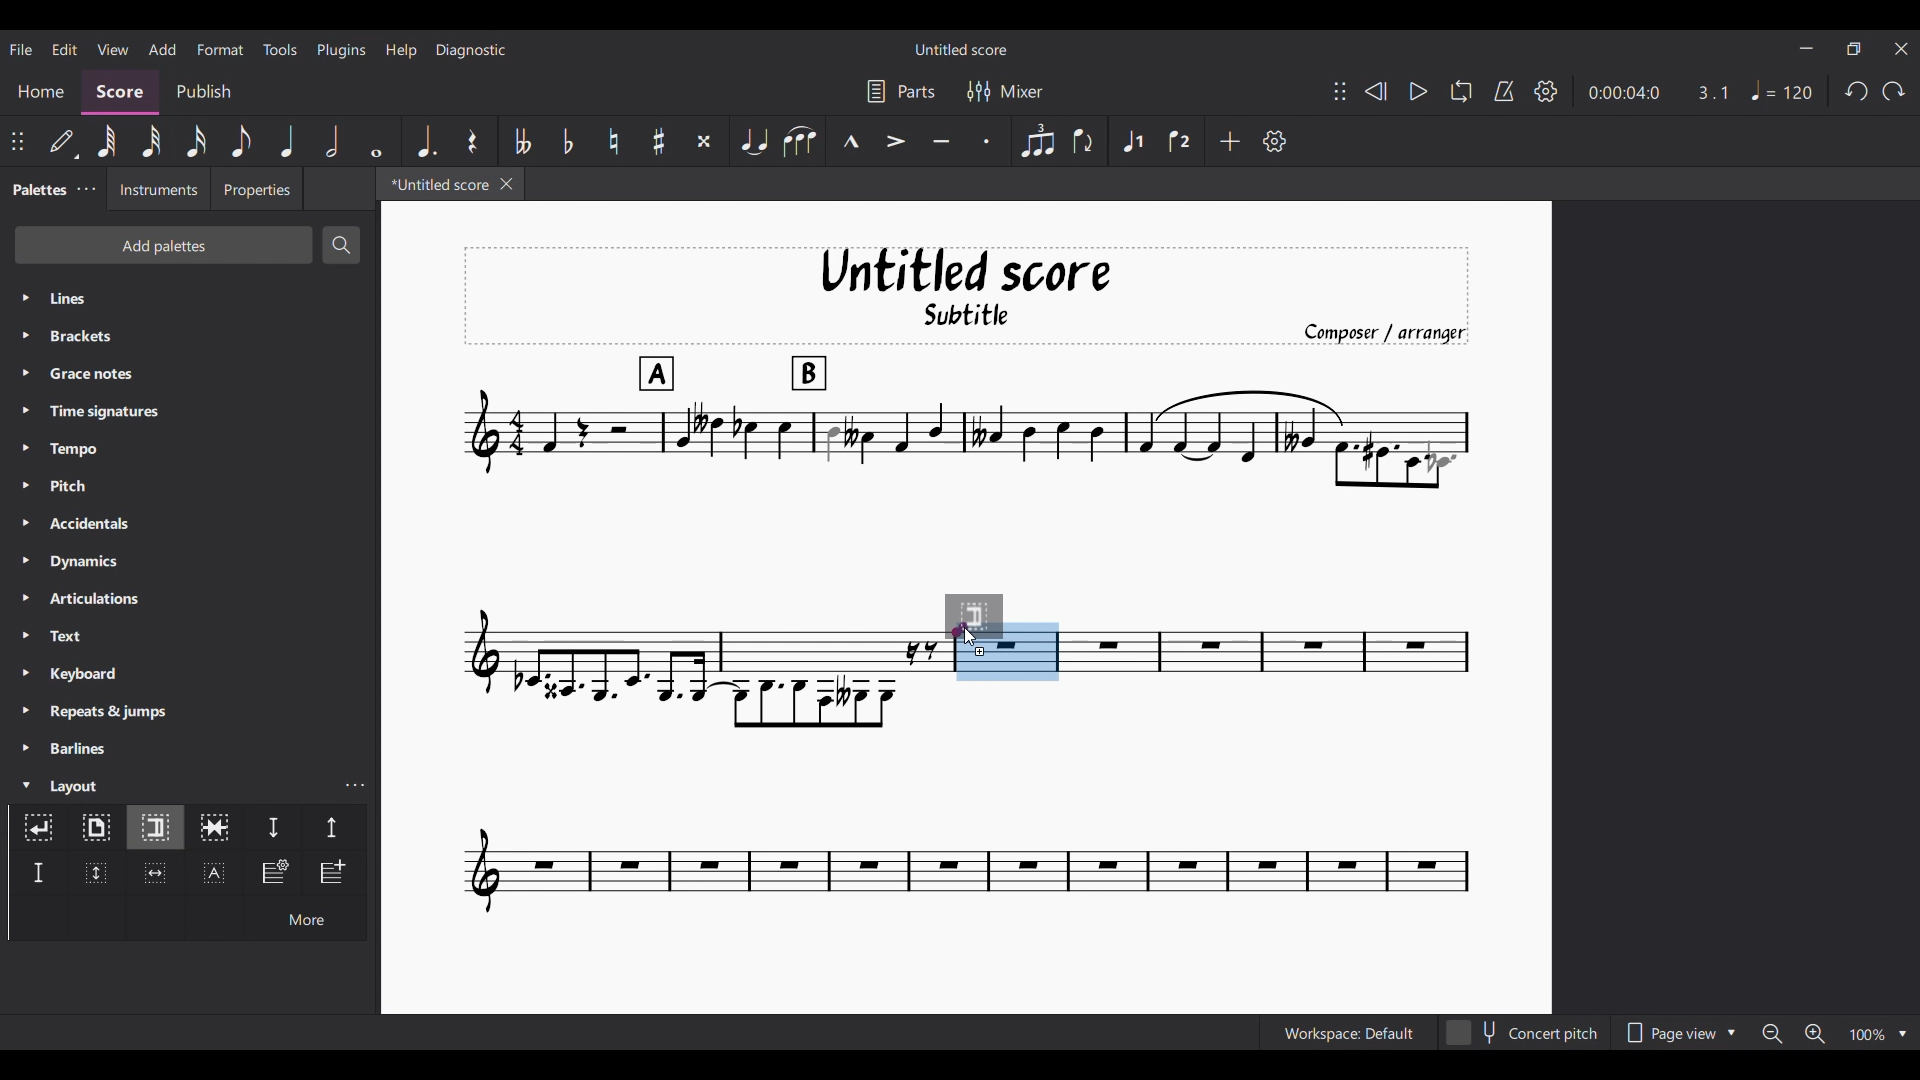 The image size is (1920, 1080). What do you see at coordinates (1084, 140) in the screenshot?
I see `Flip direction` at bounding box center [1084, 140].